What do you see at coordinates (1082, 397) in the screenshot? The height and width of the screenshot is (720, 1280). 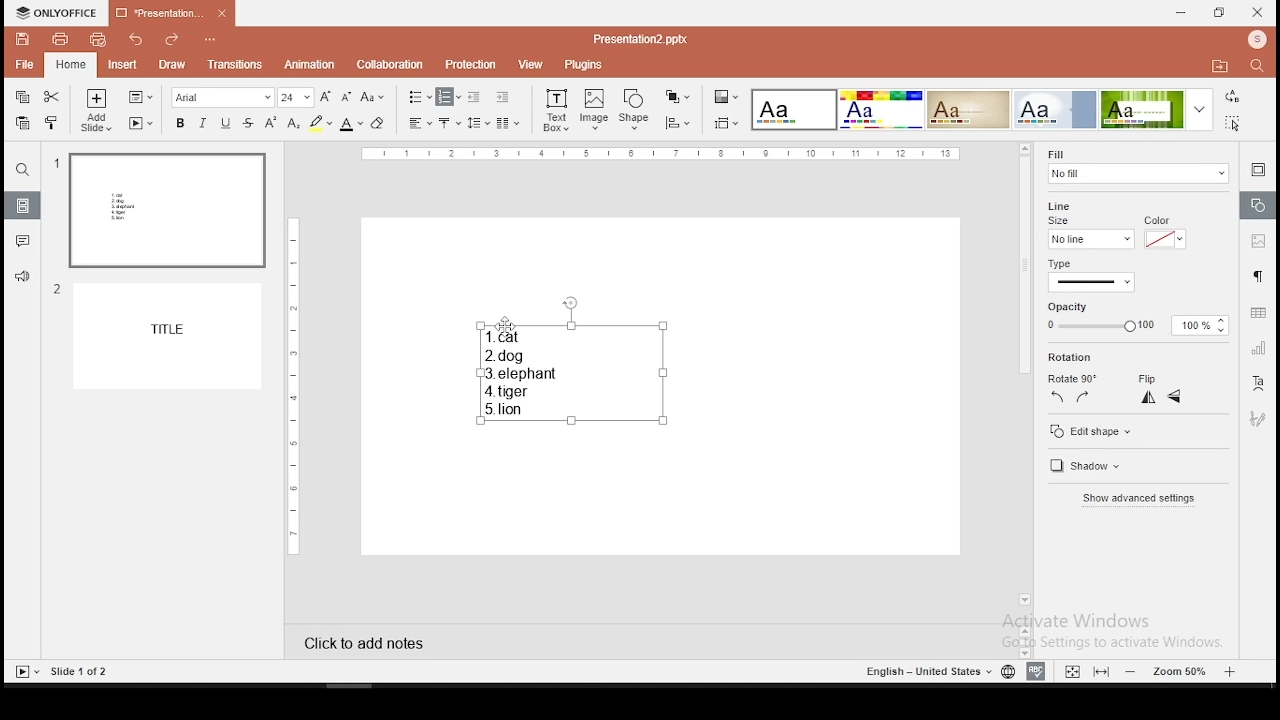 I see `rotate 90 clockwise` at bounding box center [1082, 397].